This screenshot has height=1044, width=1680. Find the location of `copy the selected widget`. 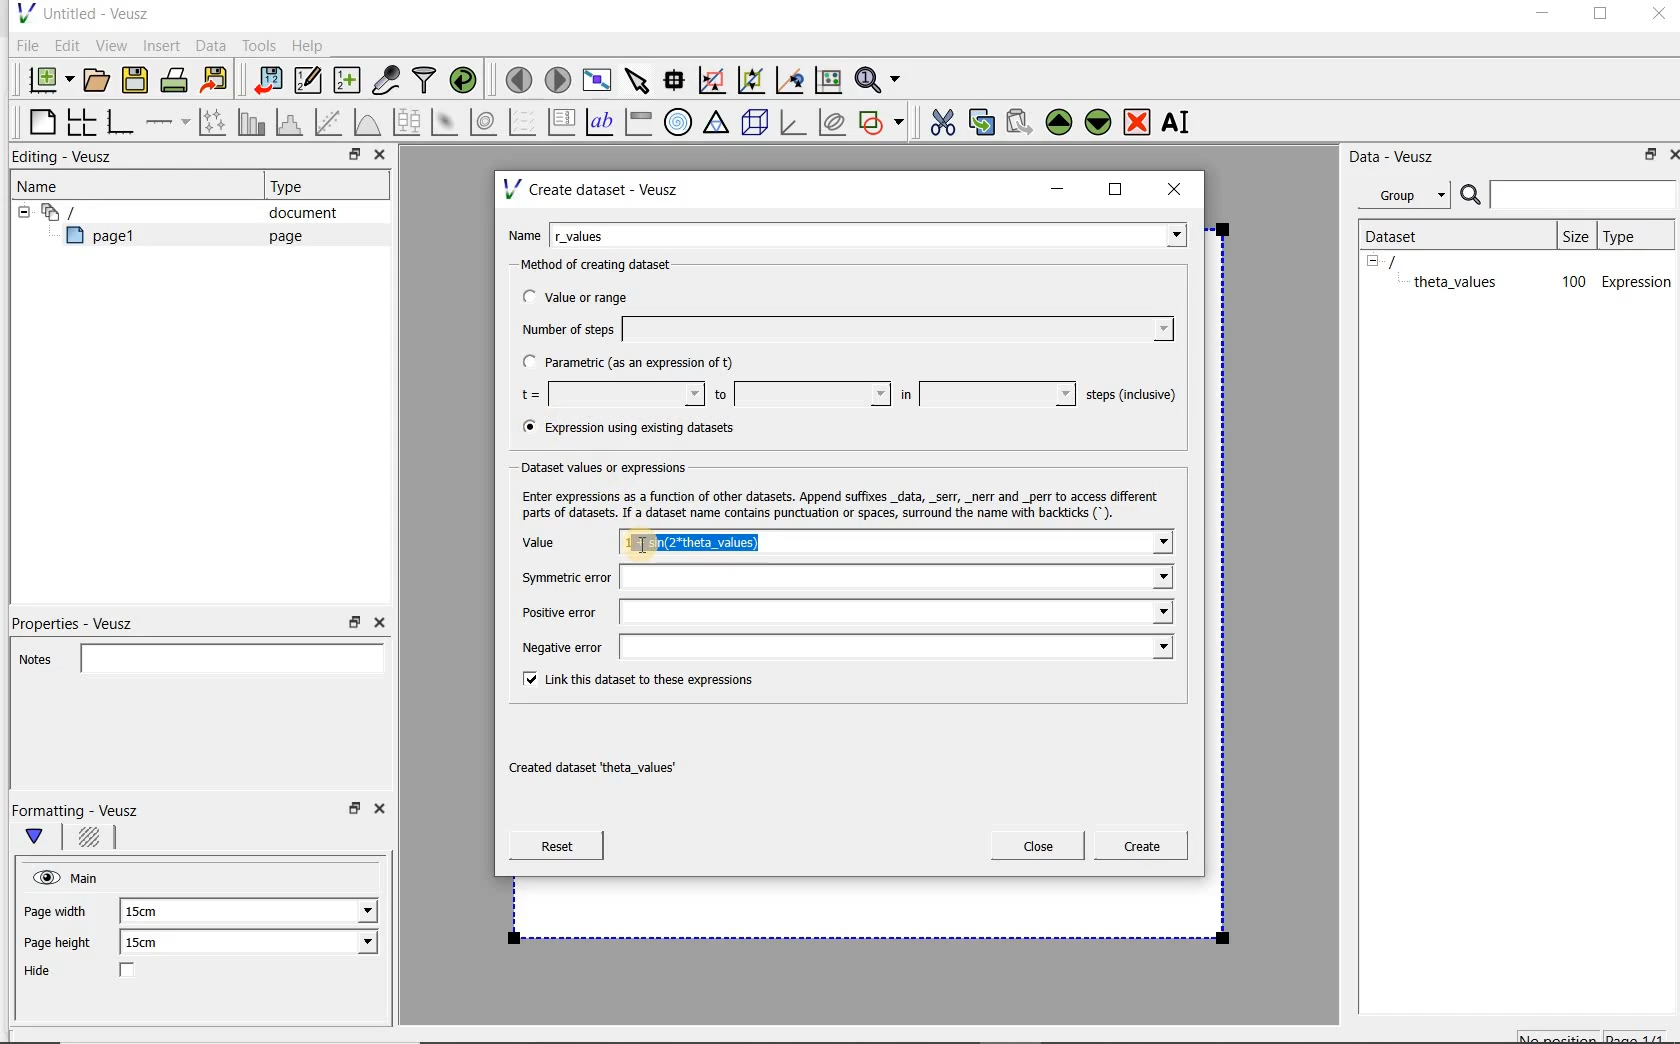

copy the selected widget is located at coordinates (983, 121).